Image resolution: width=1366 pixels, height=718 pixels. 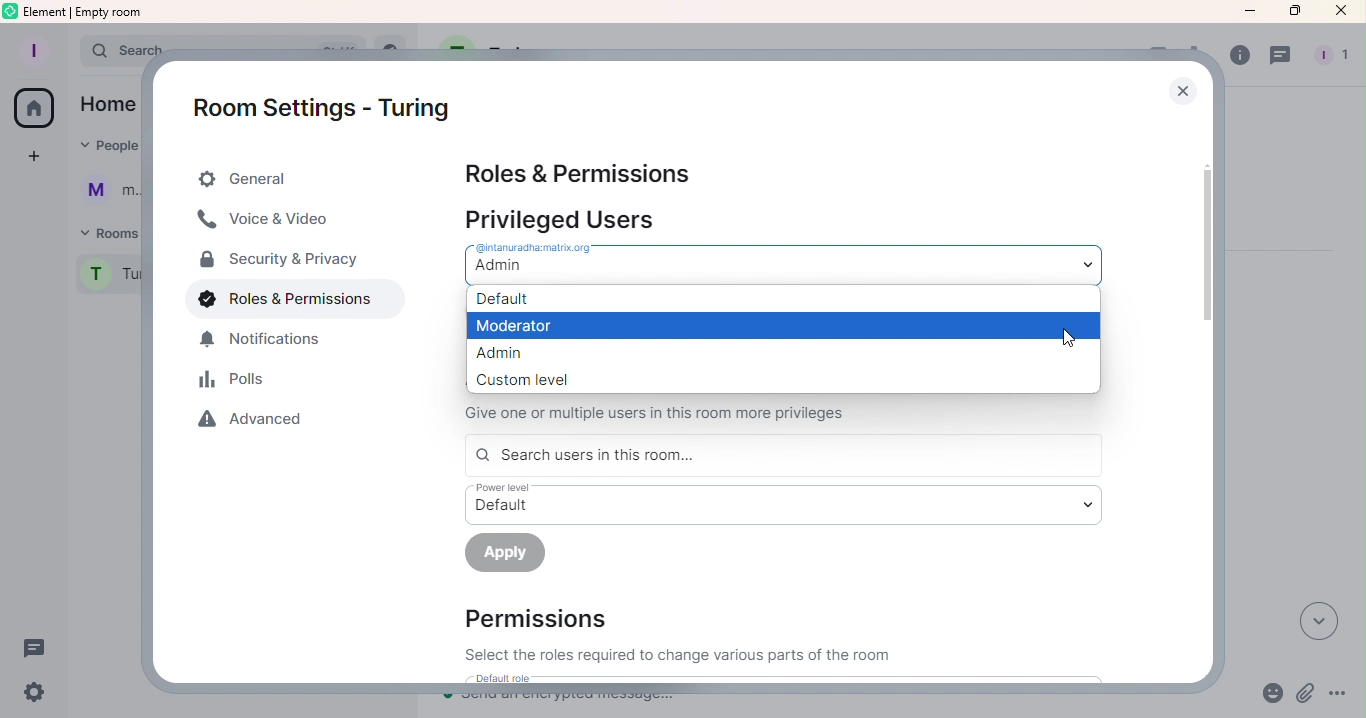 I want to click on Power level, so click(x=784, y=504).